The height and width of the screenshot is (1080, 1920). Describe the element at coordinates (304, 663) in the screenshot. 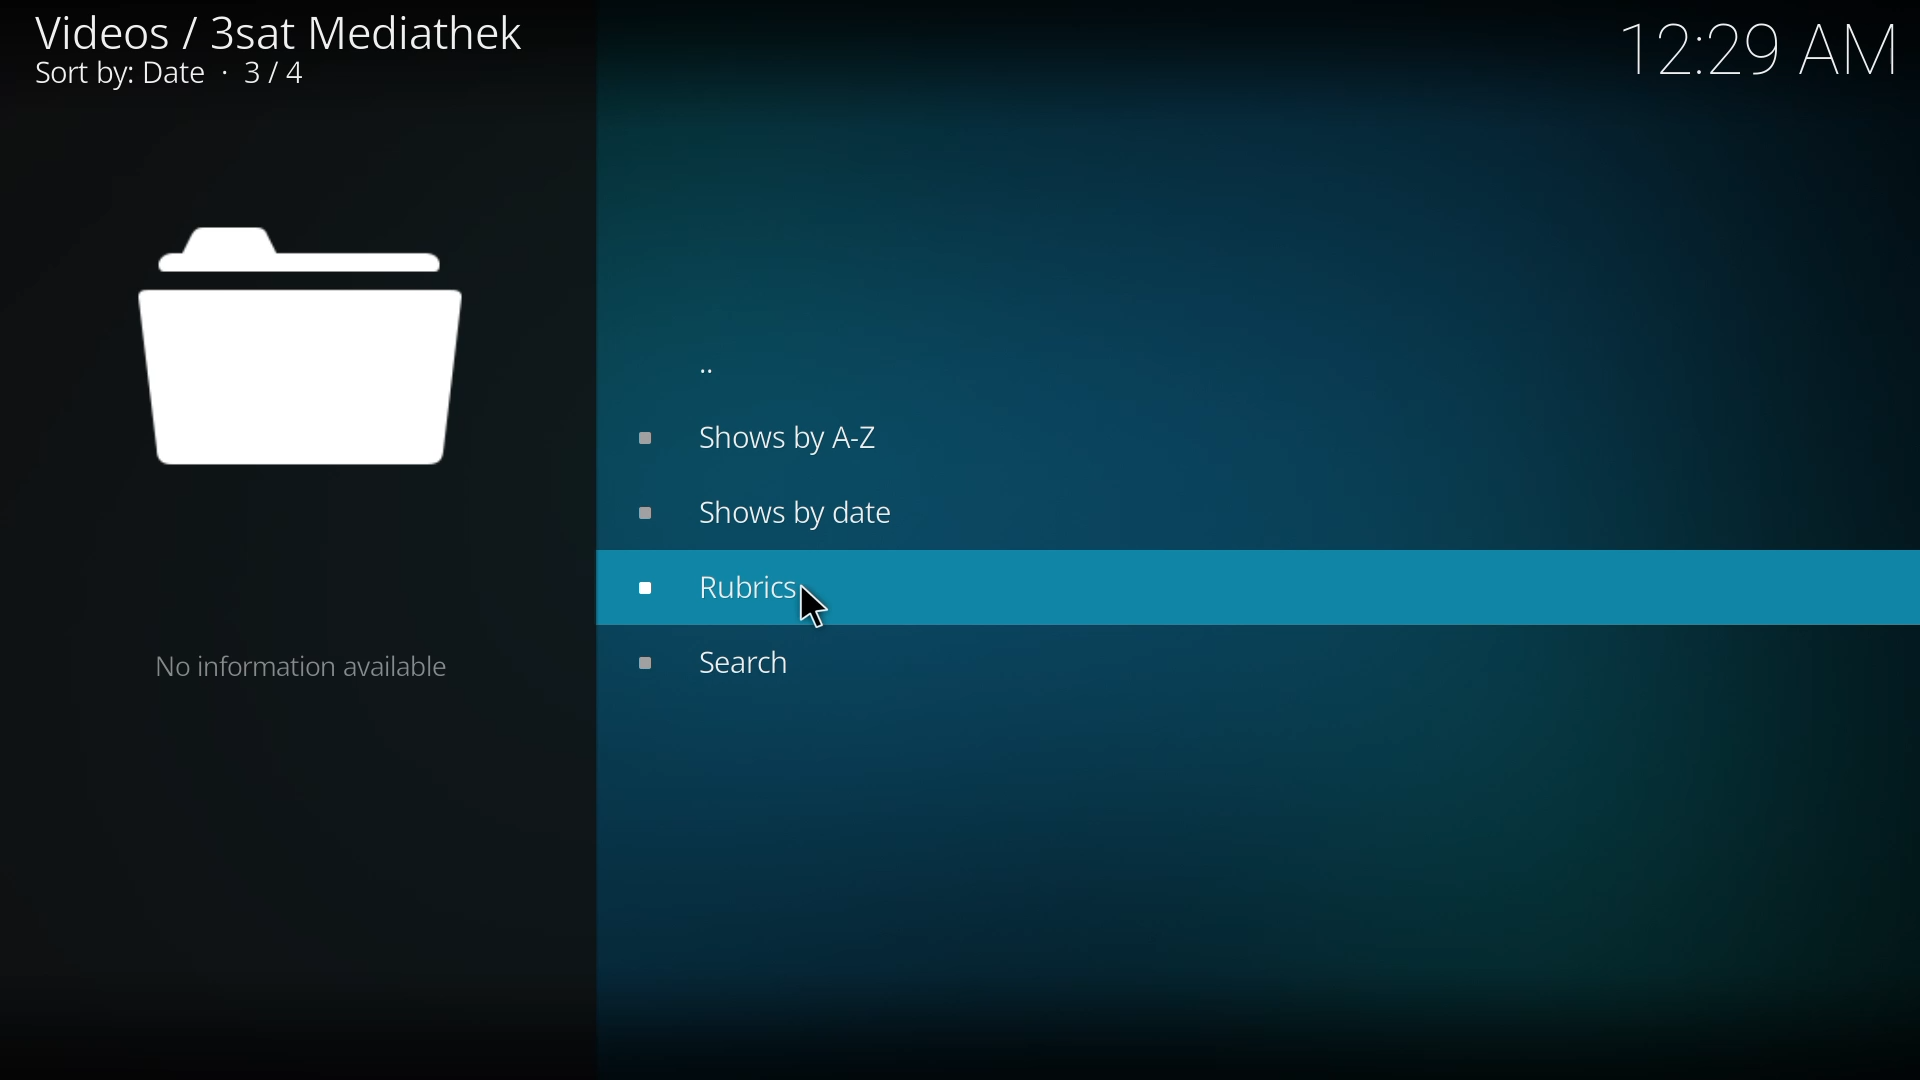

I see `no info available` at that location.